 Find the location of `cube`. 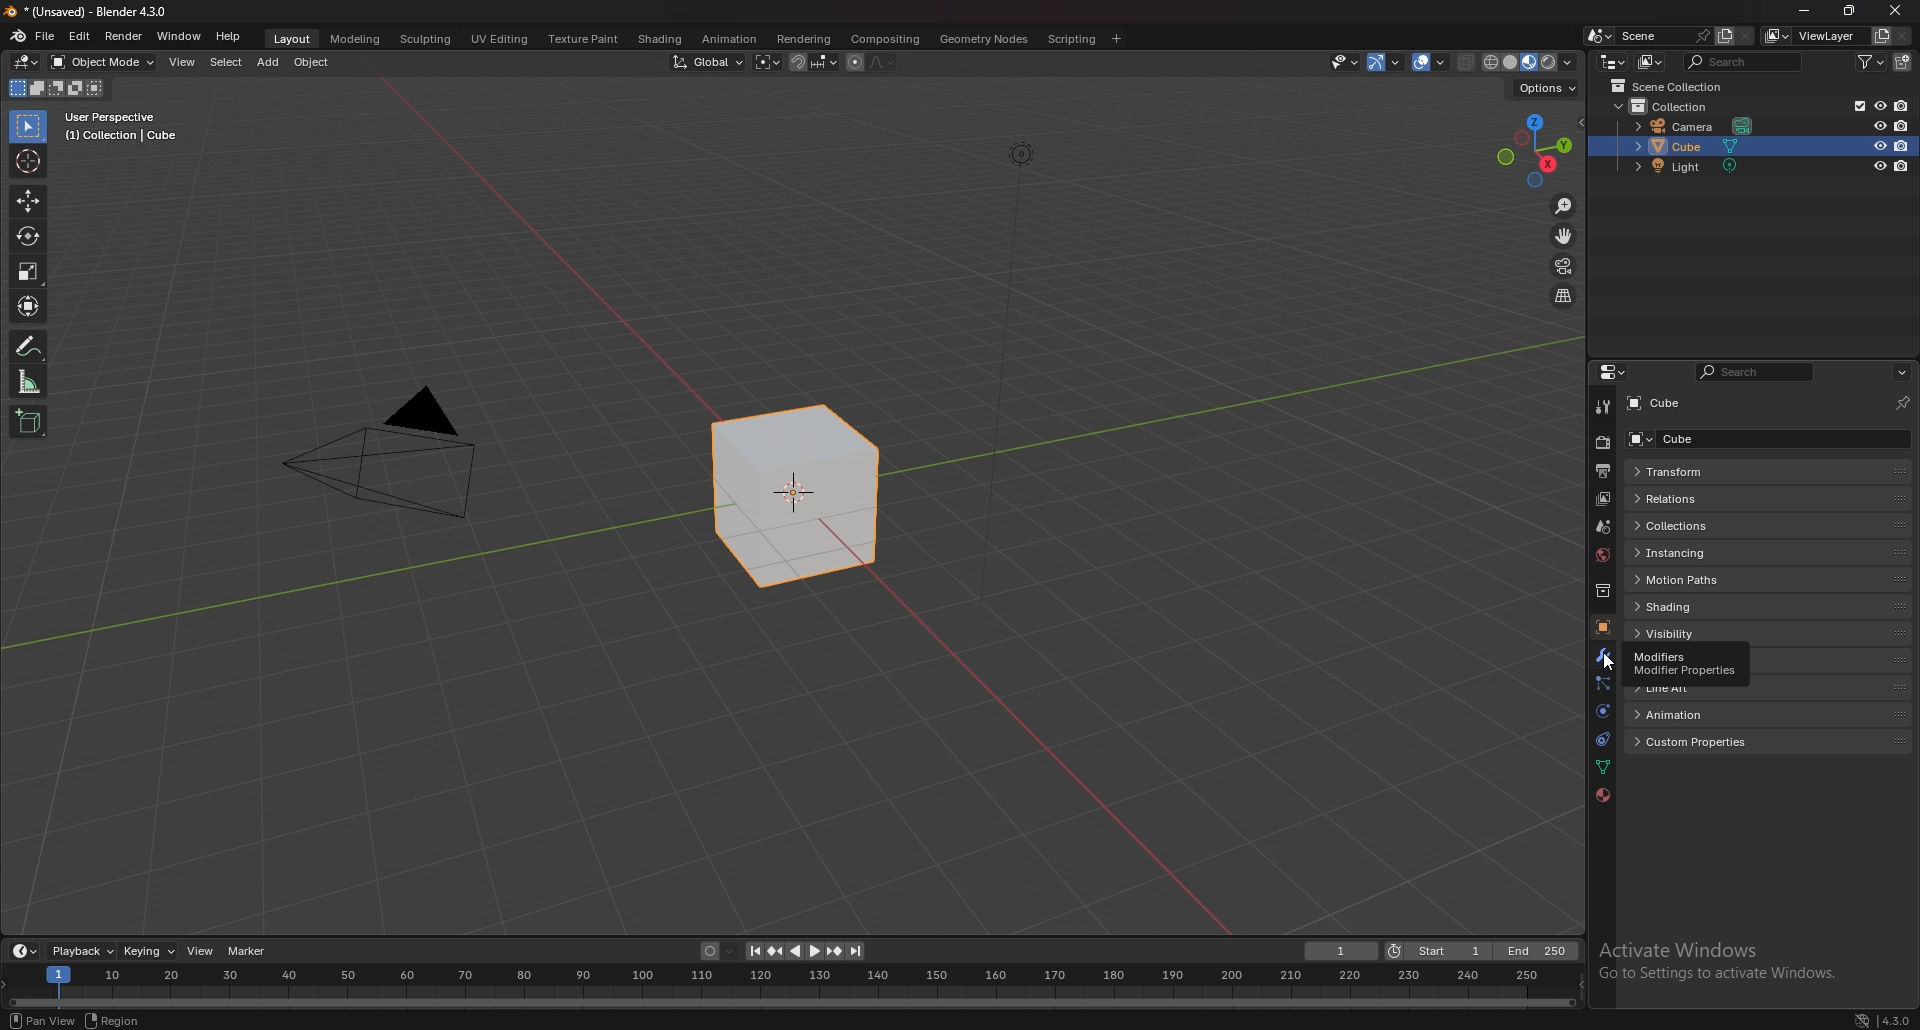

cube is located at coordinates (1682, 402).